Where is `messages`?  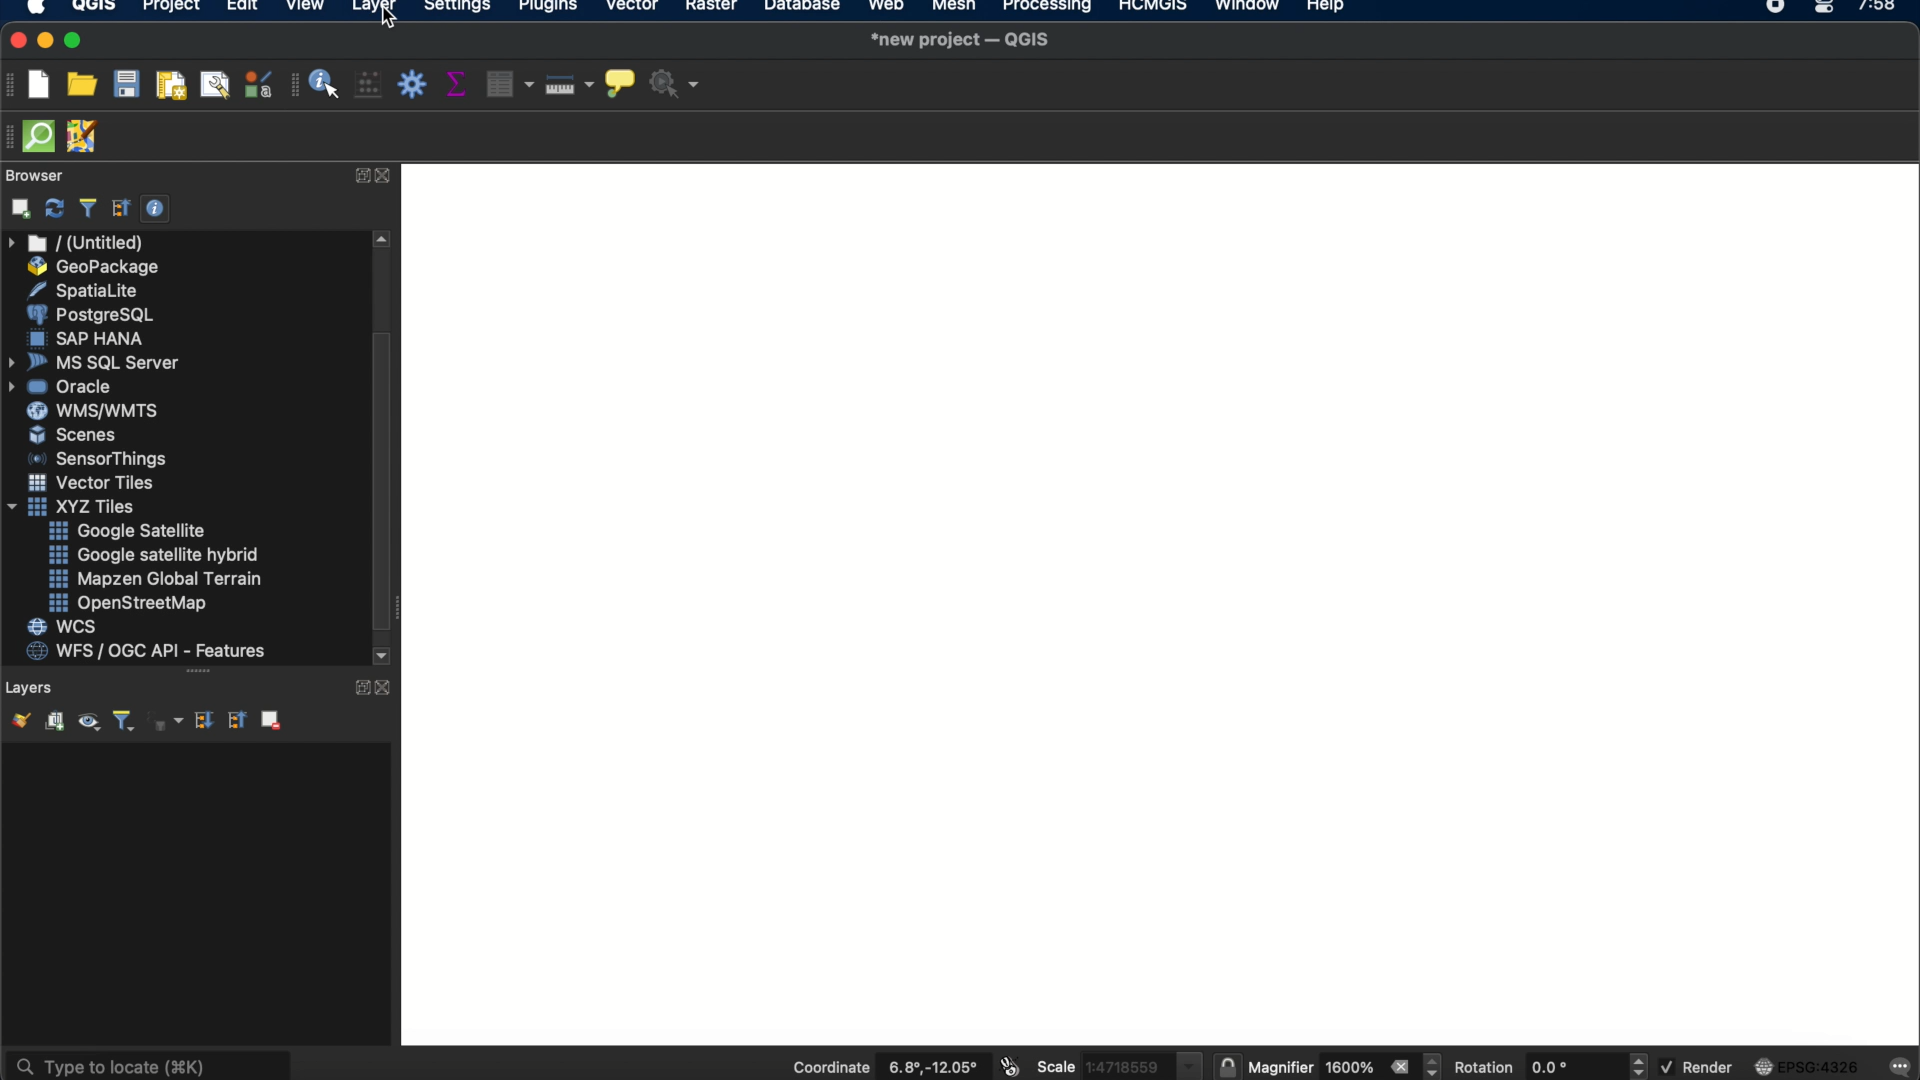
messages is located at coordinates (1898, 1068).